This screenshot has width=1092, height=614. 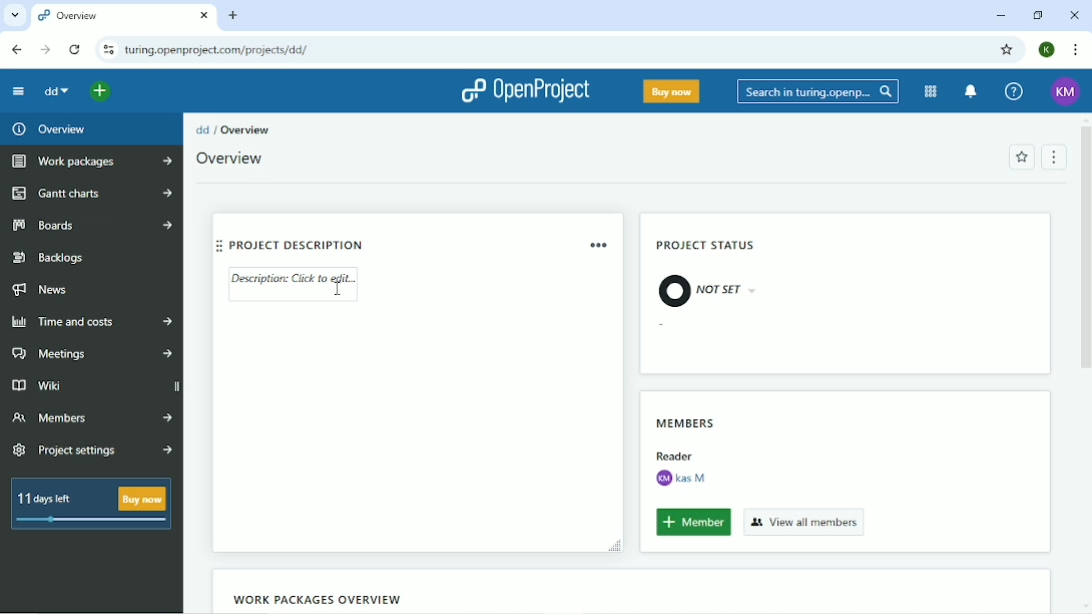 I want to click on Site, so click(x=219, y=50).